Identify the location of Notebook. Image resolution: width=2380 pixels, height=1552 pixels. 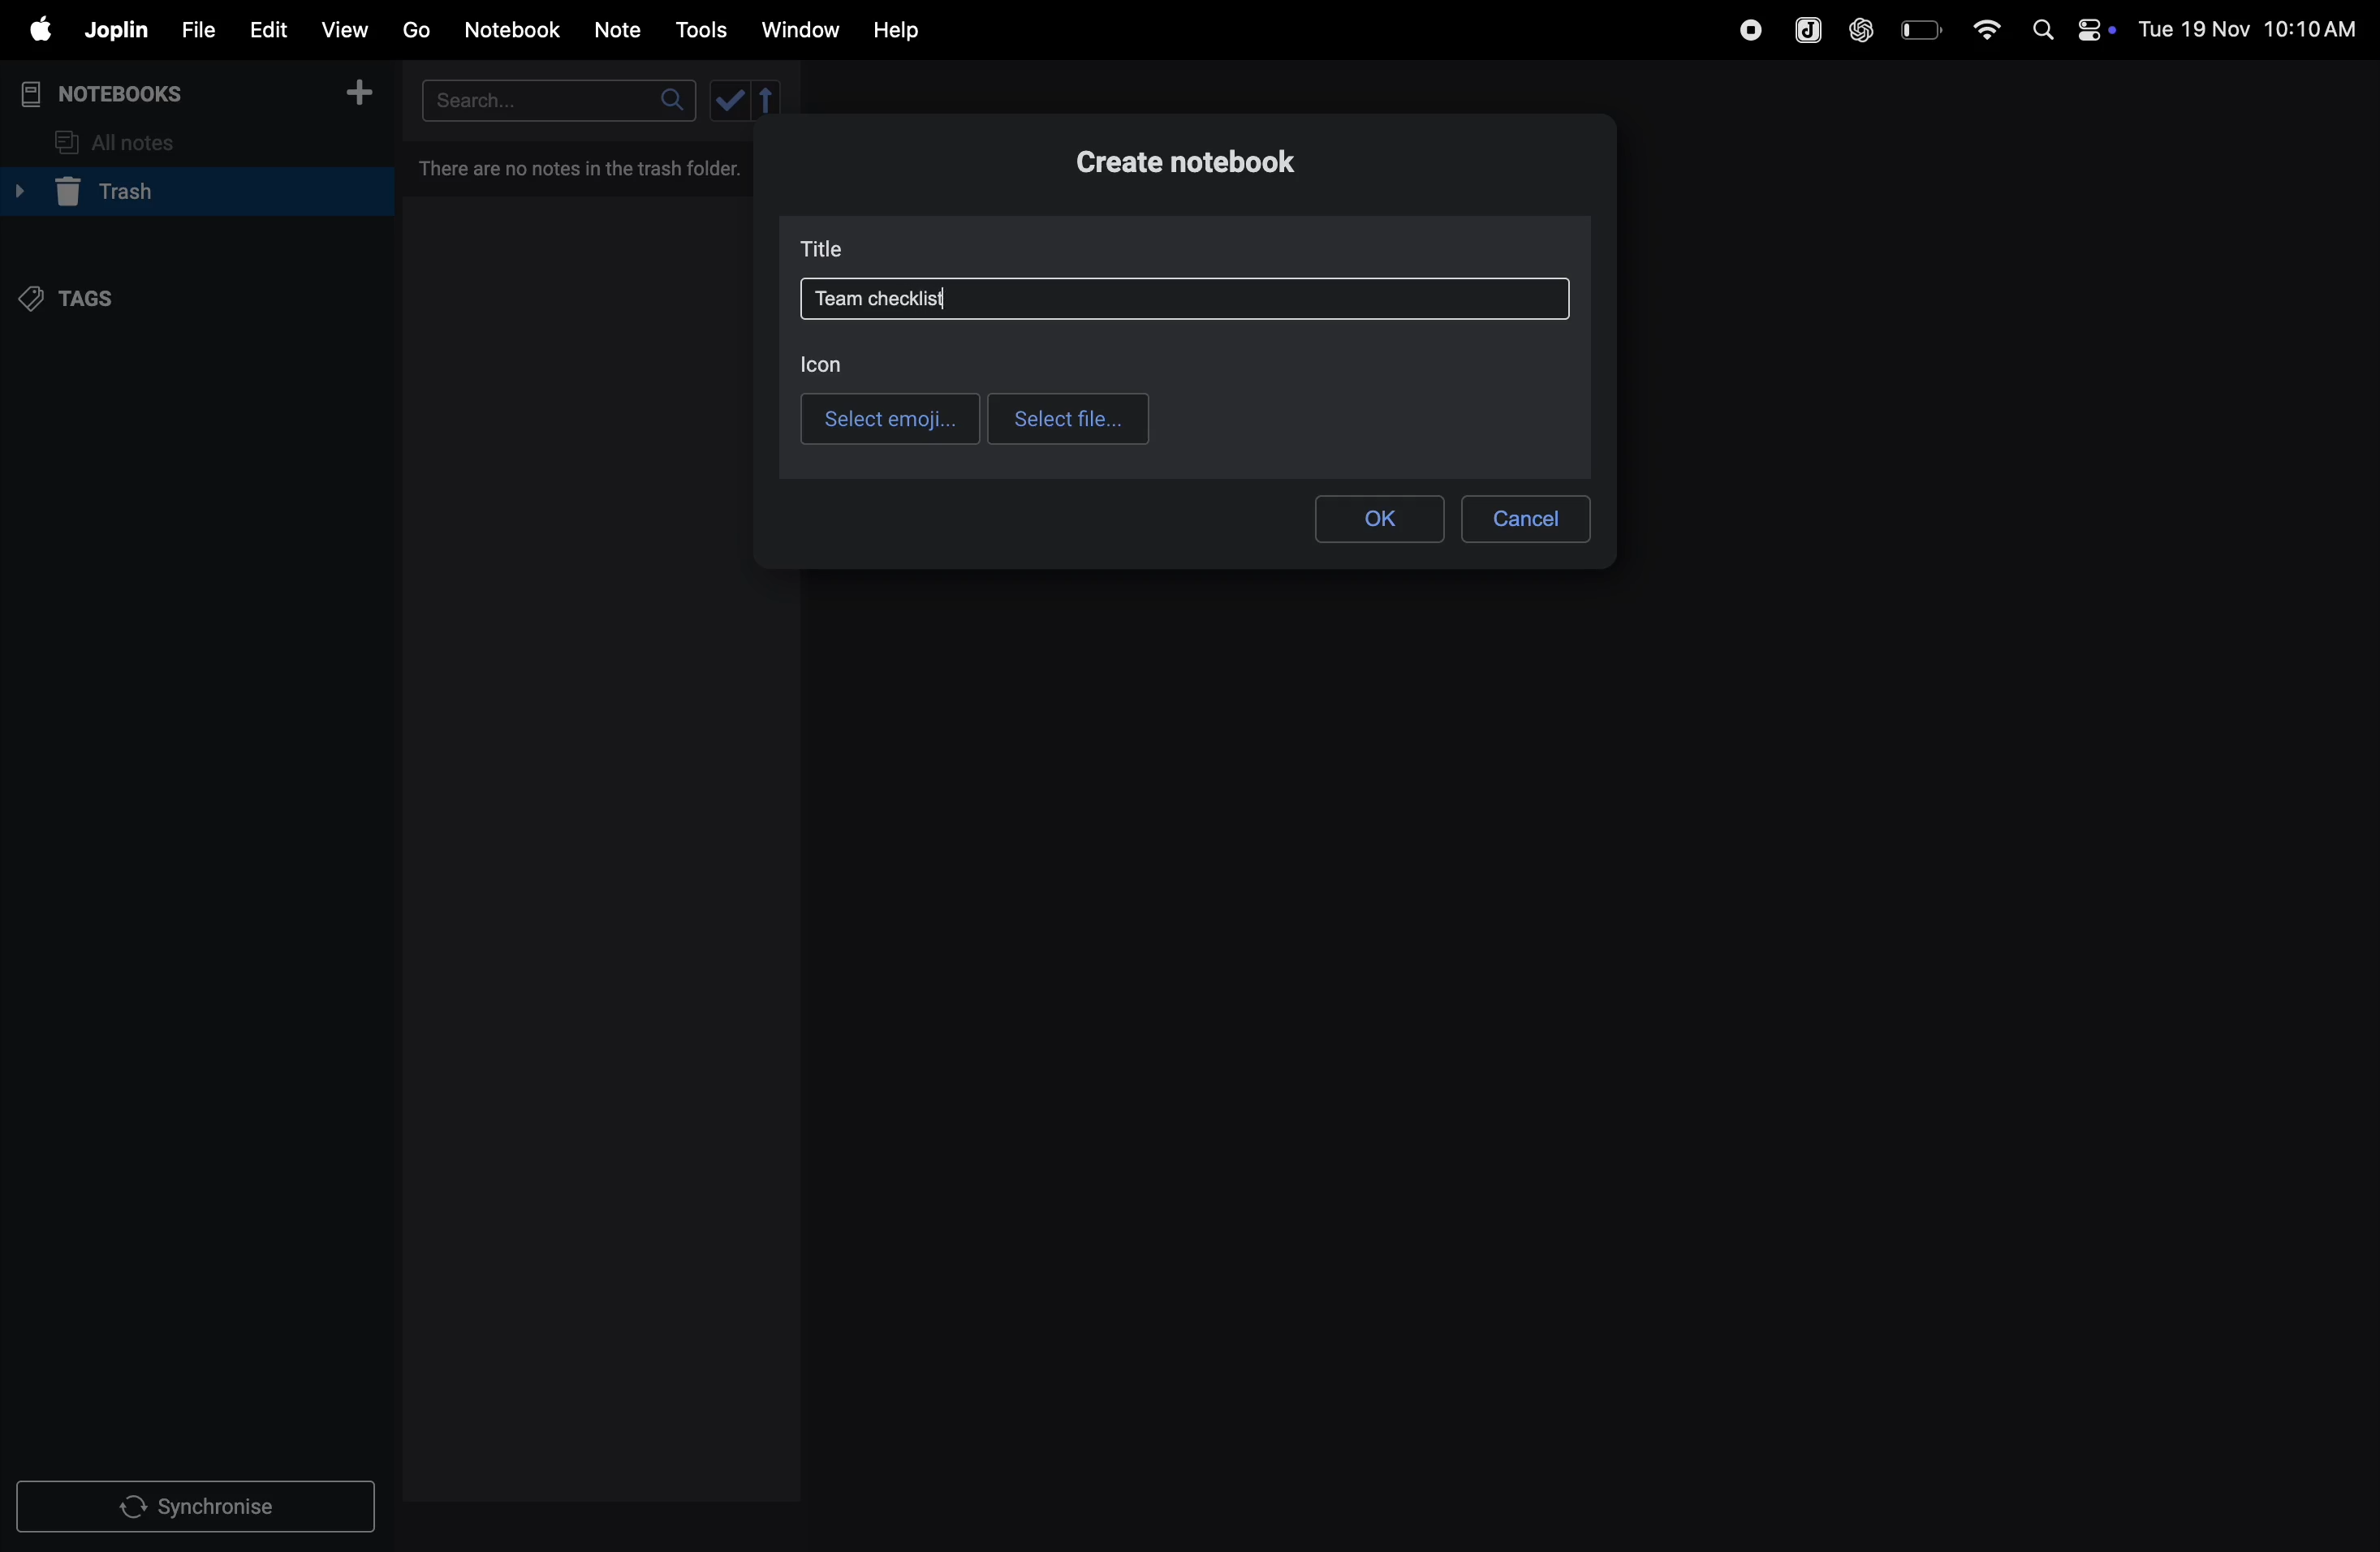
(518, 30).